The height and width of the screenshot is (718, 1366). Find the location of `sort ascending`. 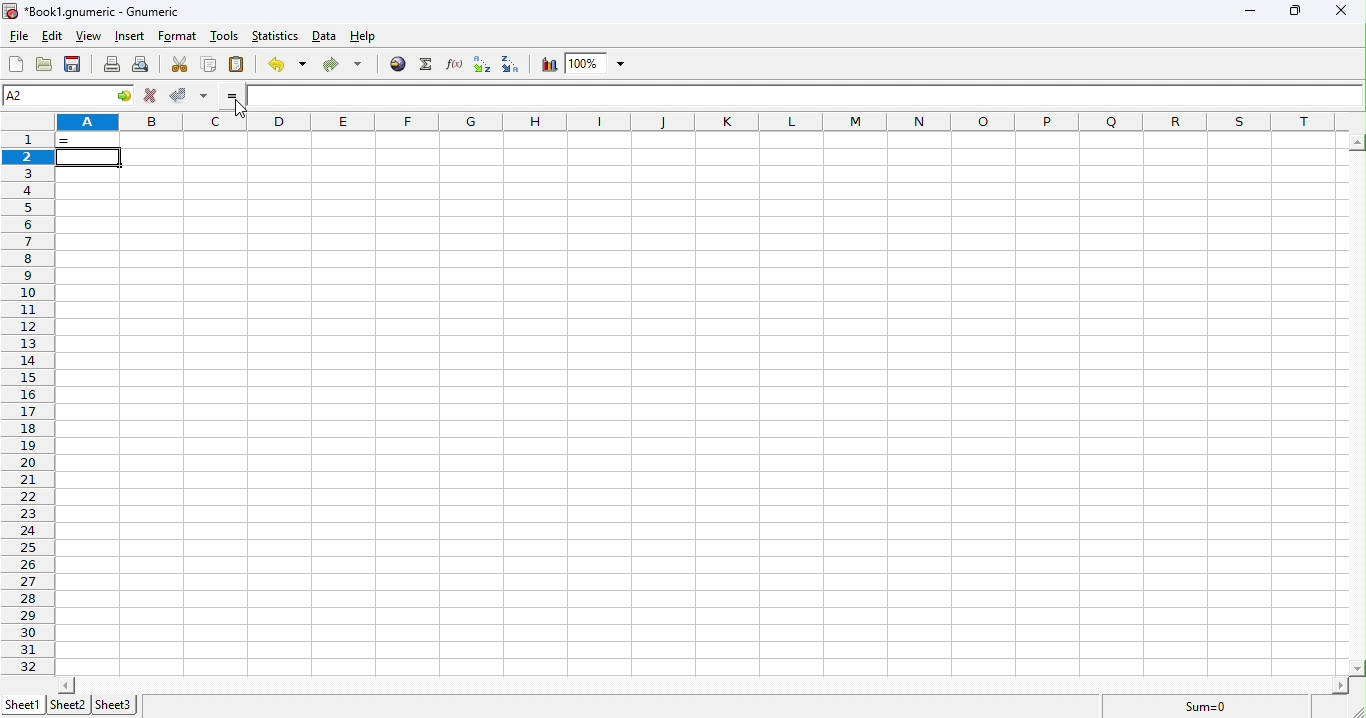

sort ascending is located at coordinates (482, 65).